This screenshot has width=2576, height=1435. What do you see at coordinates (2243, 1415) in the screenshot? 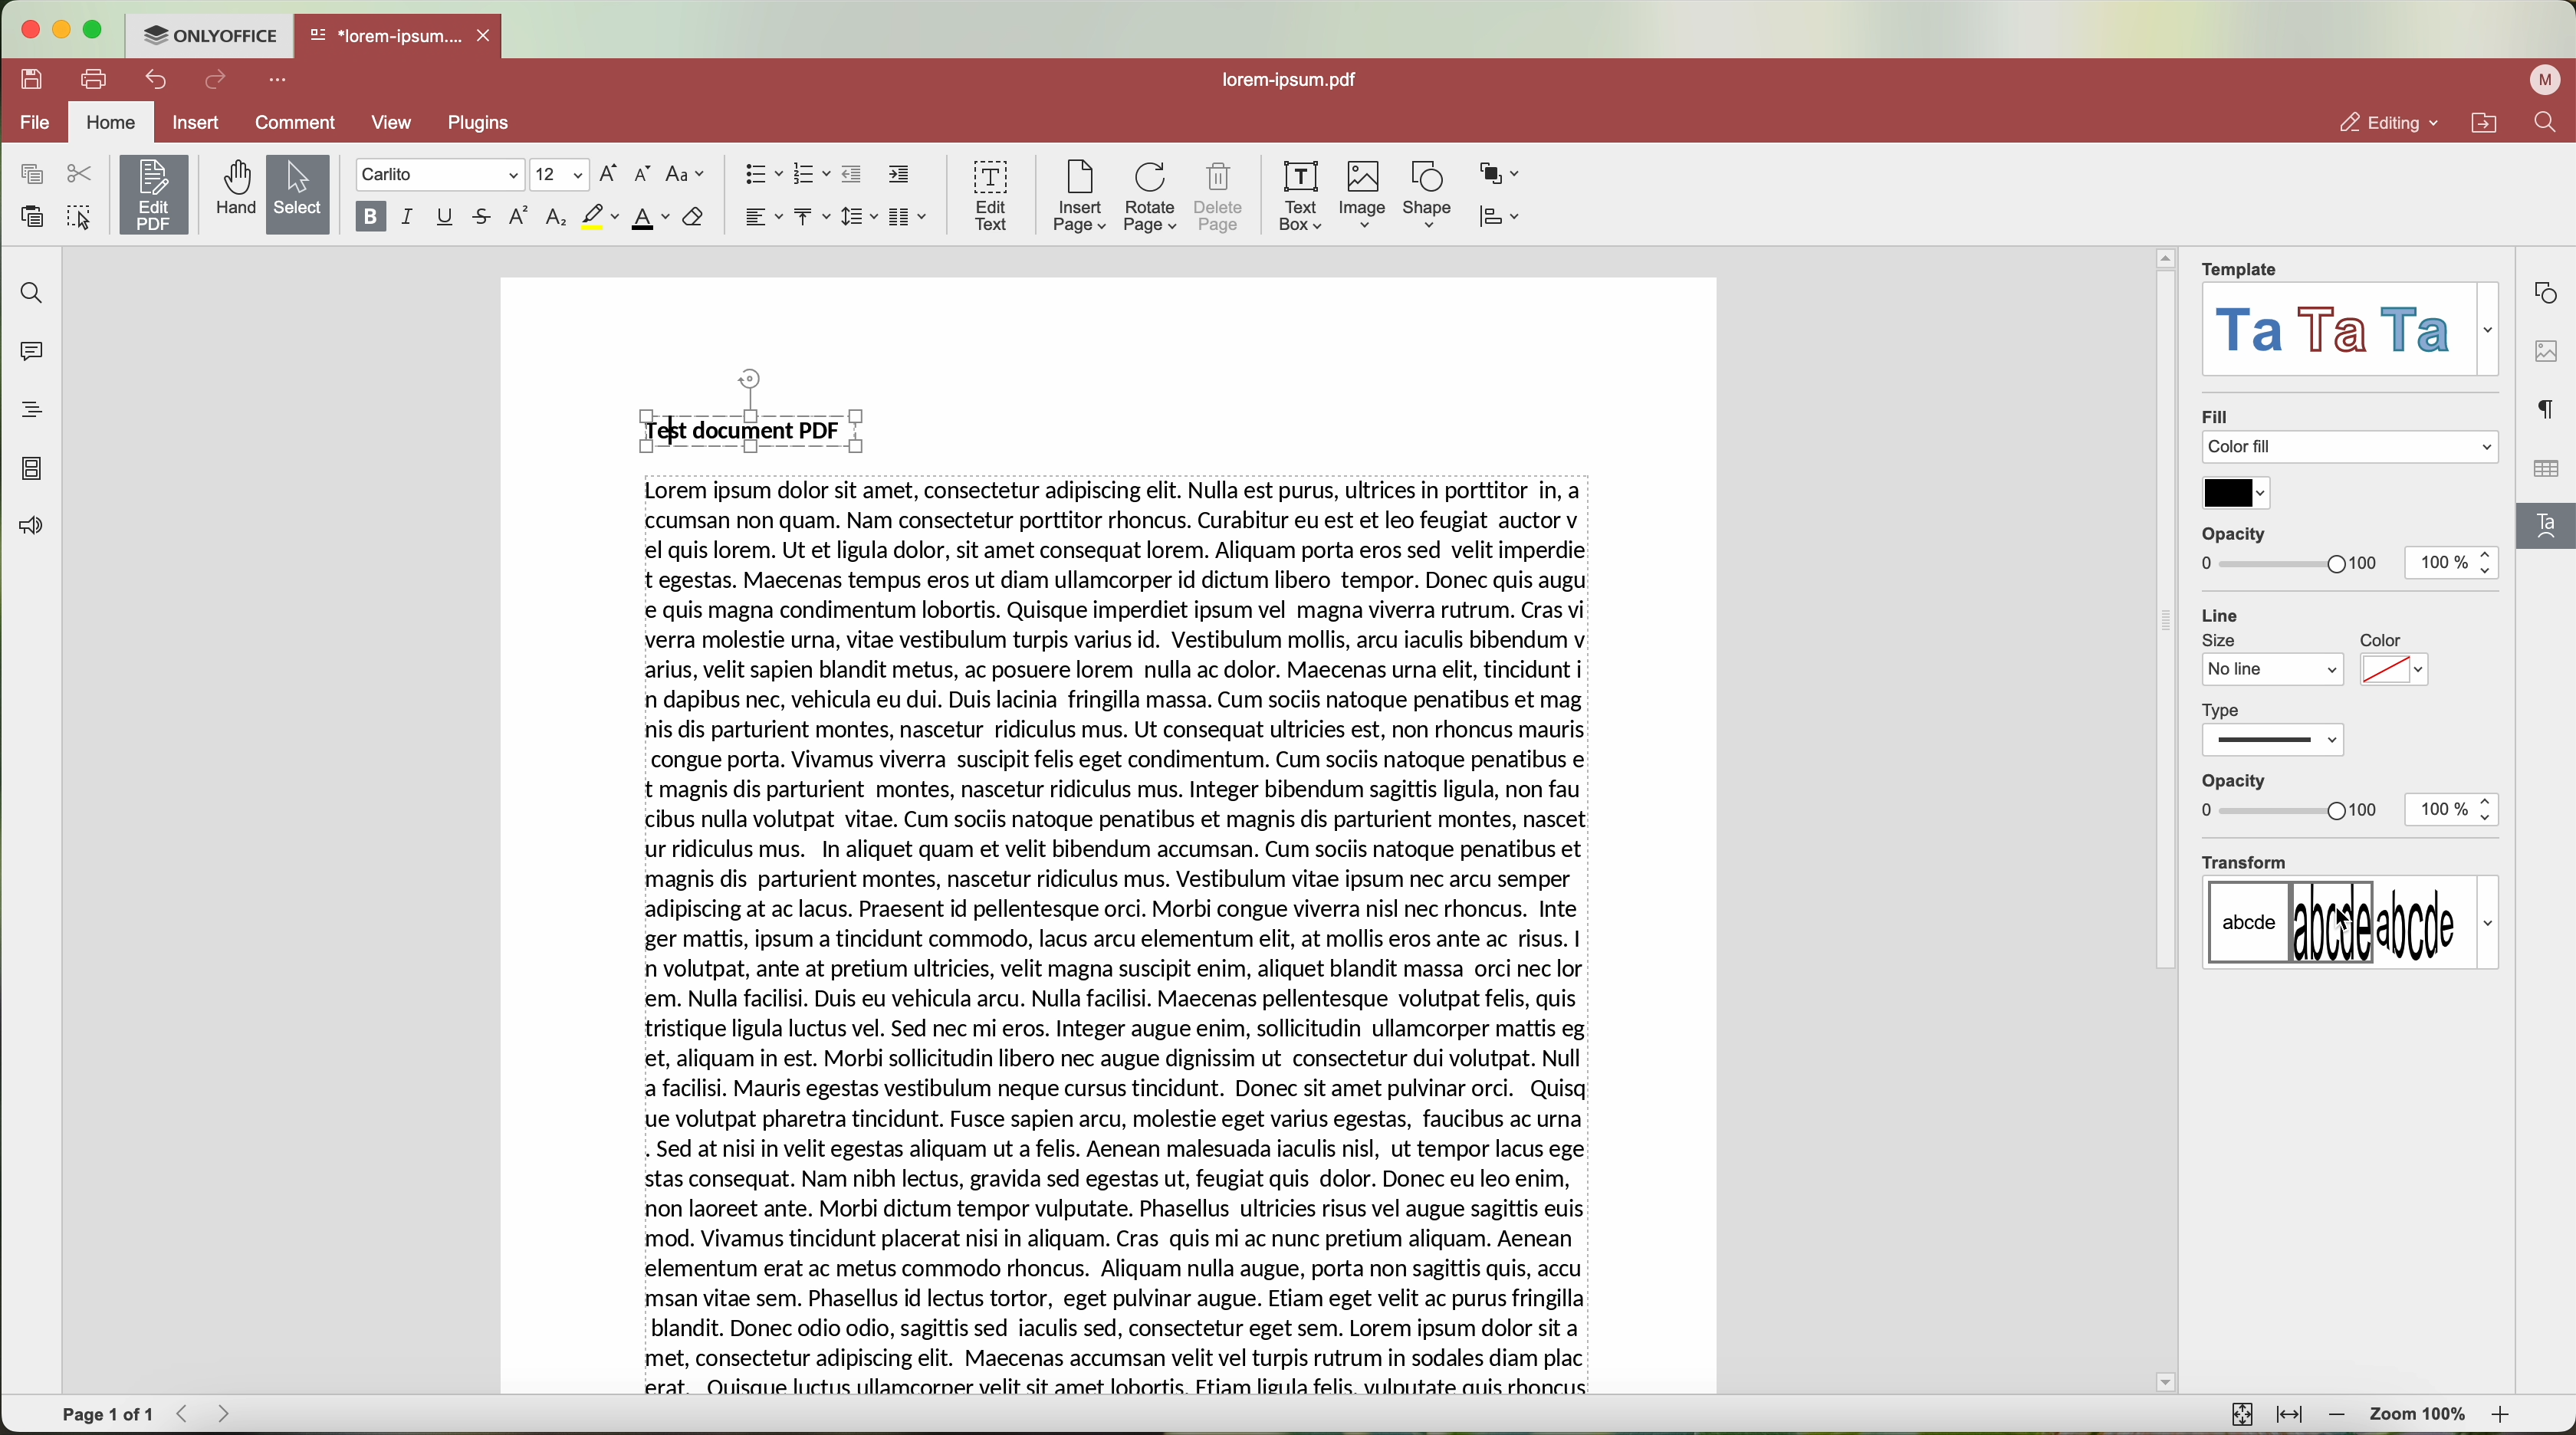
I see `fit to page` at bounding box center [2243, 1415].